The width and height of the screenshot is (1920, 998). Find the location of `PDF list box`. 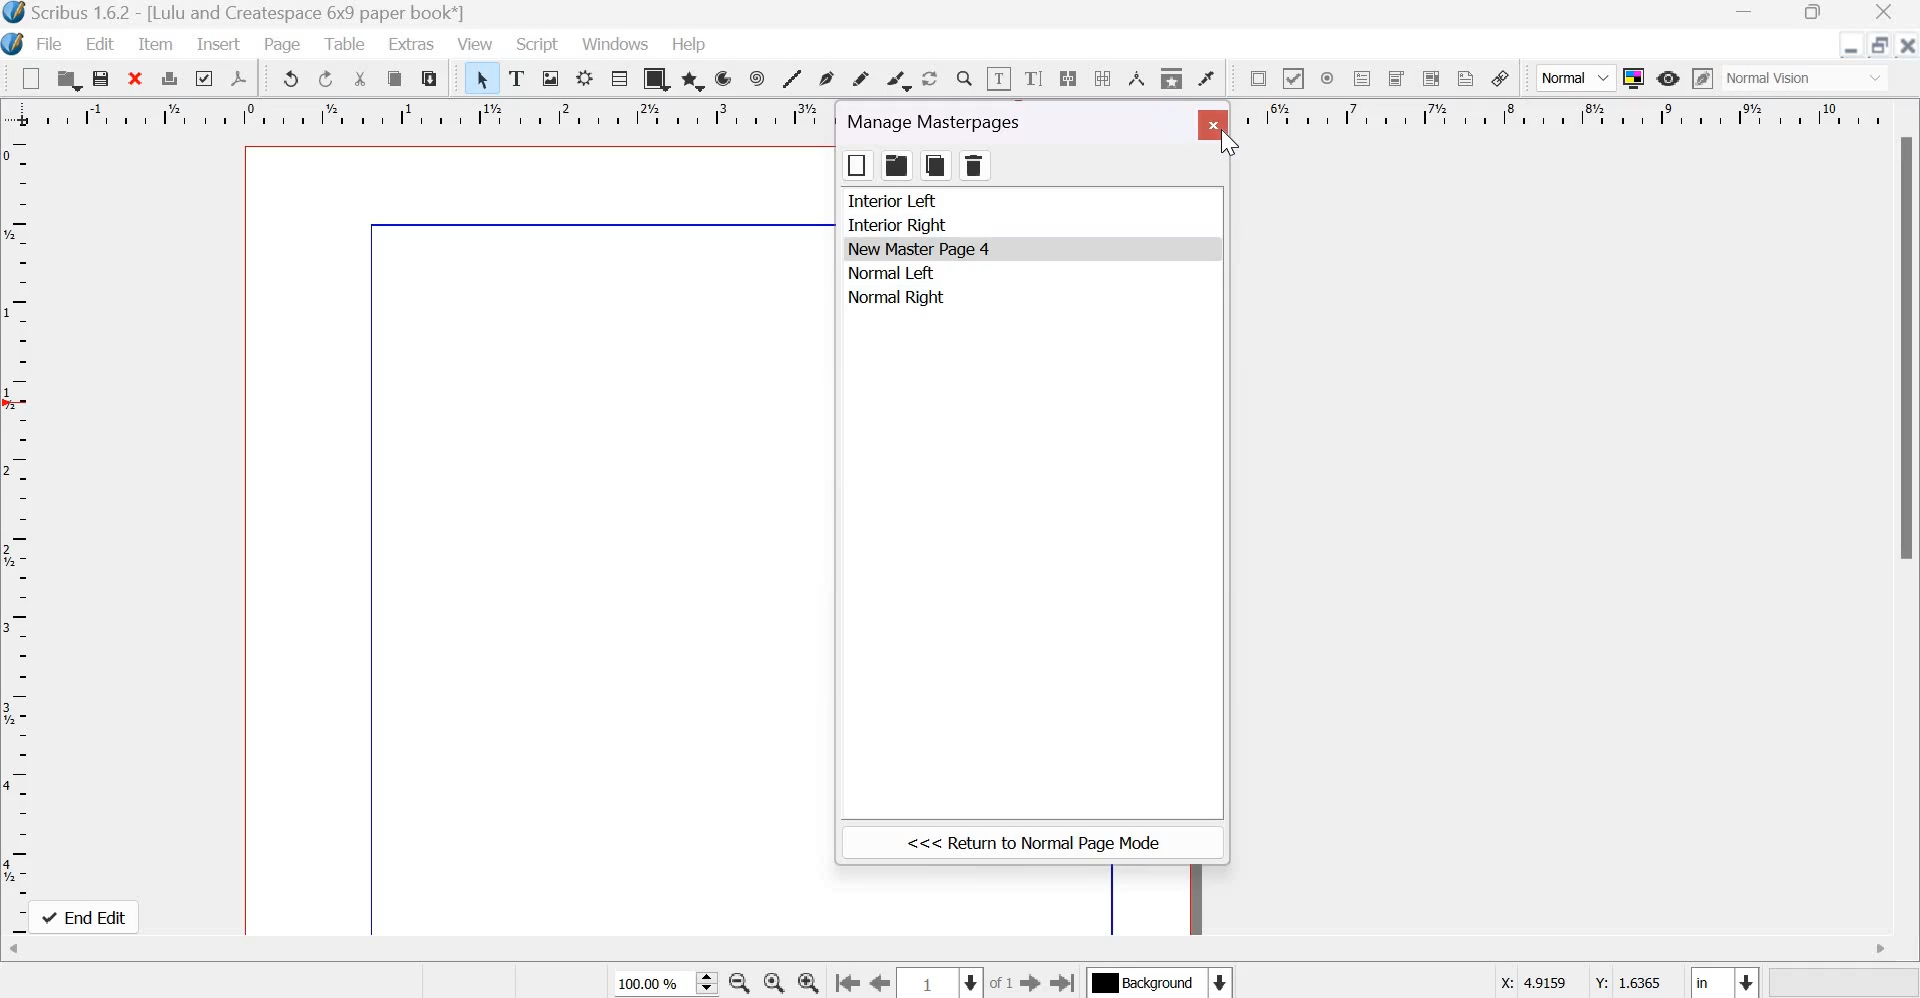

PDF list box is located at coordinates (1432, 78).